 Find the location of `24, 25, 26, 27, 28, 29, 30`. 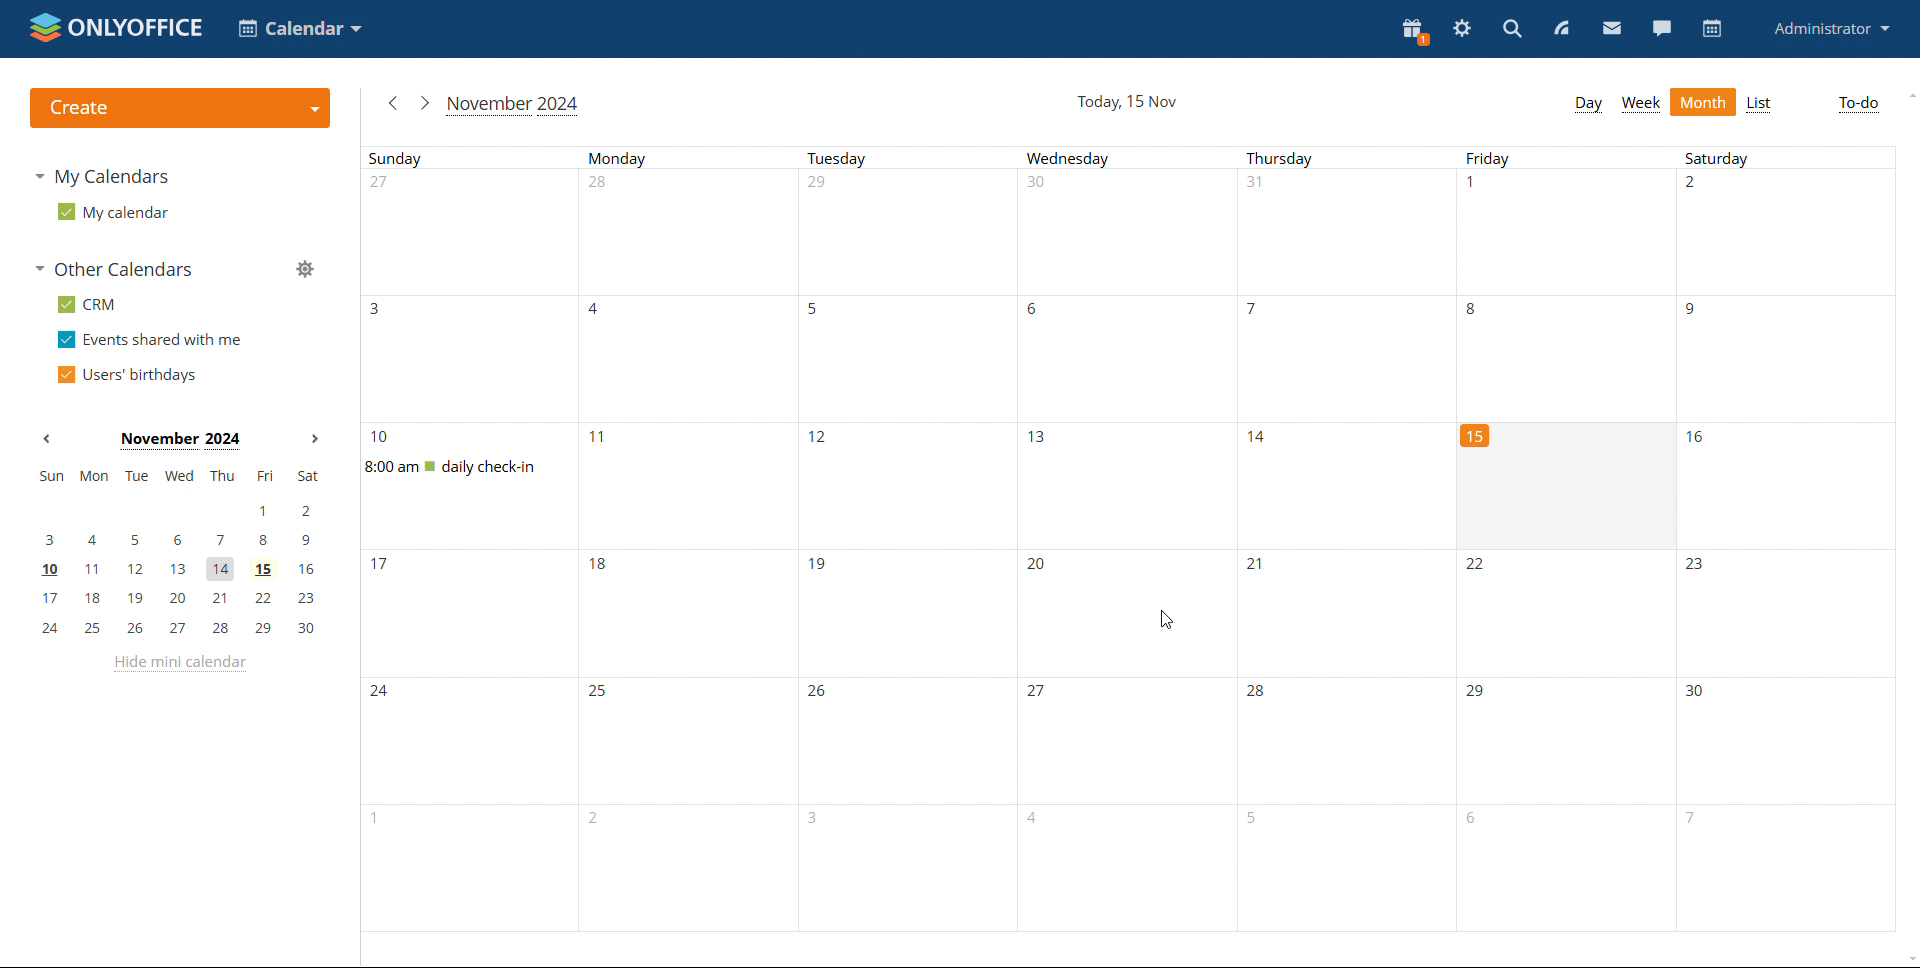

24, 25, 26, 27, 28, 29, 30 is located at coordinates (177, 626).